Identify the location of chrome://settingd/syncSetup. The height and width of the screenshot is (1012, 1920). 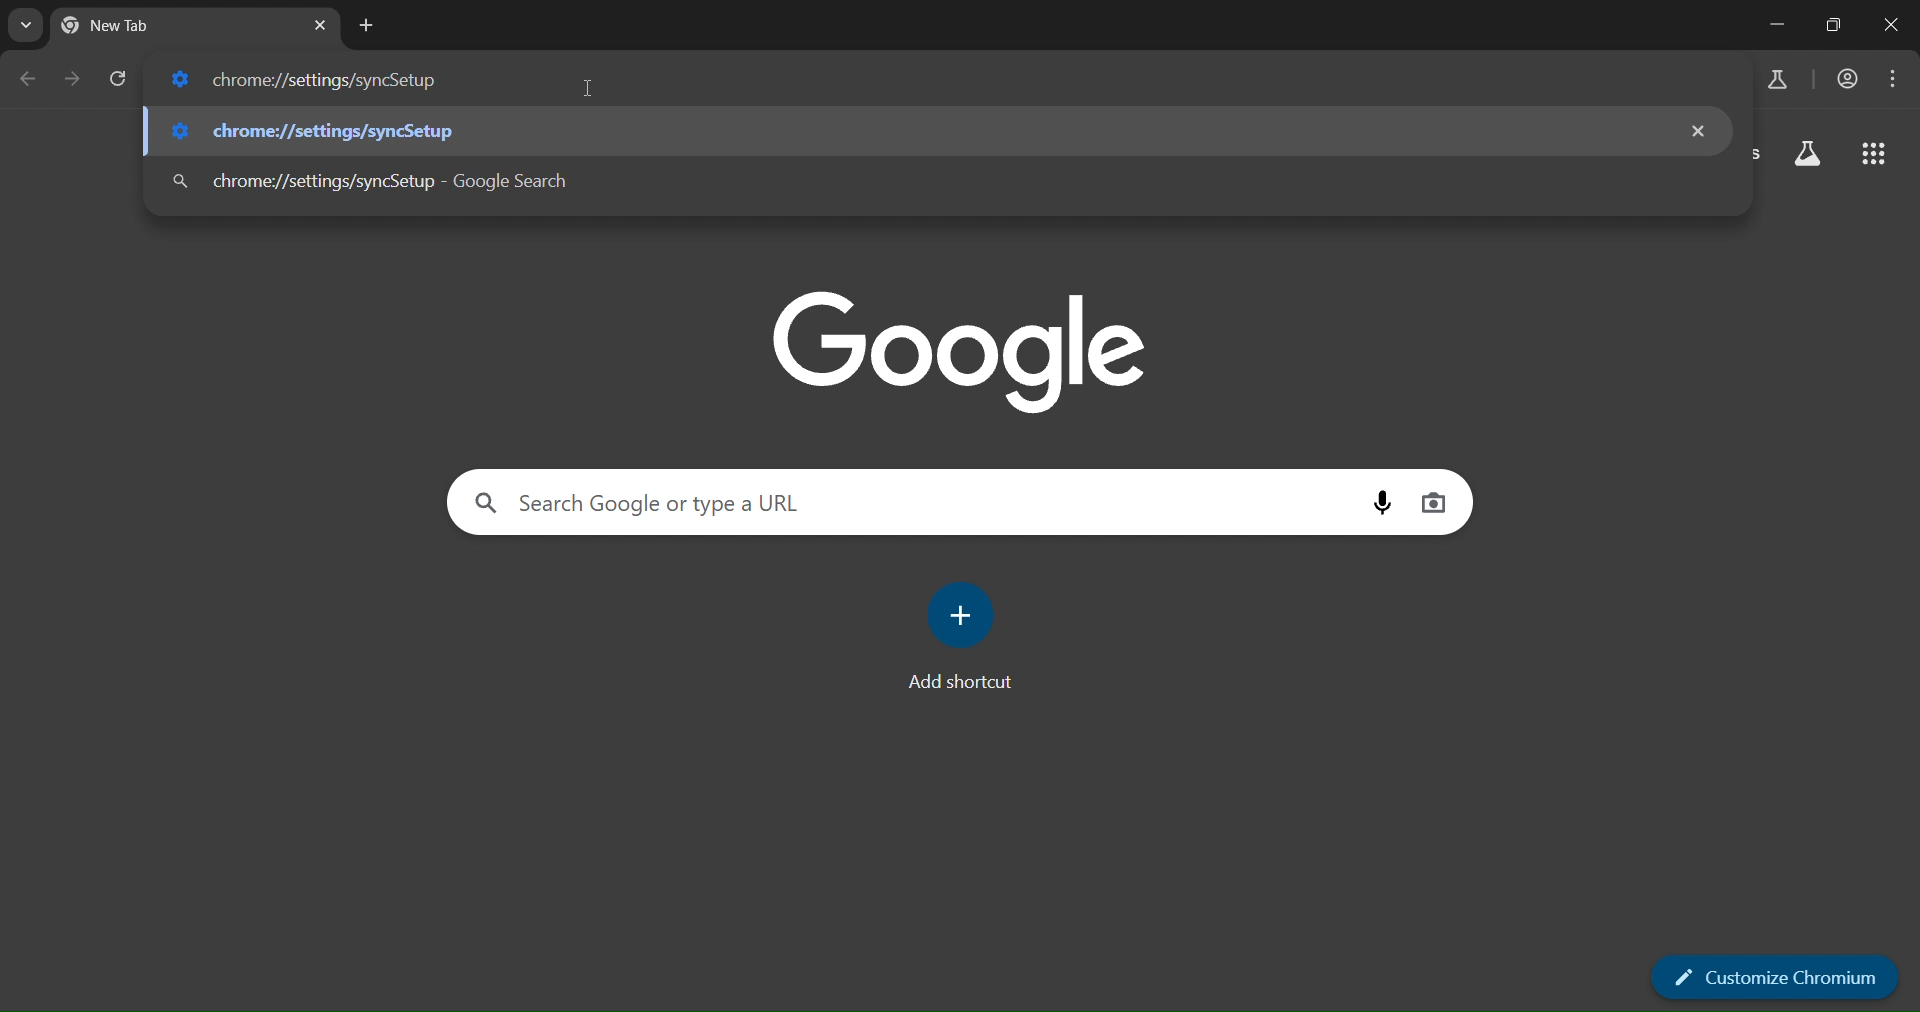
(313, 78).